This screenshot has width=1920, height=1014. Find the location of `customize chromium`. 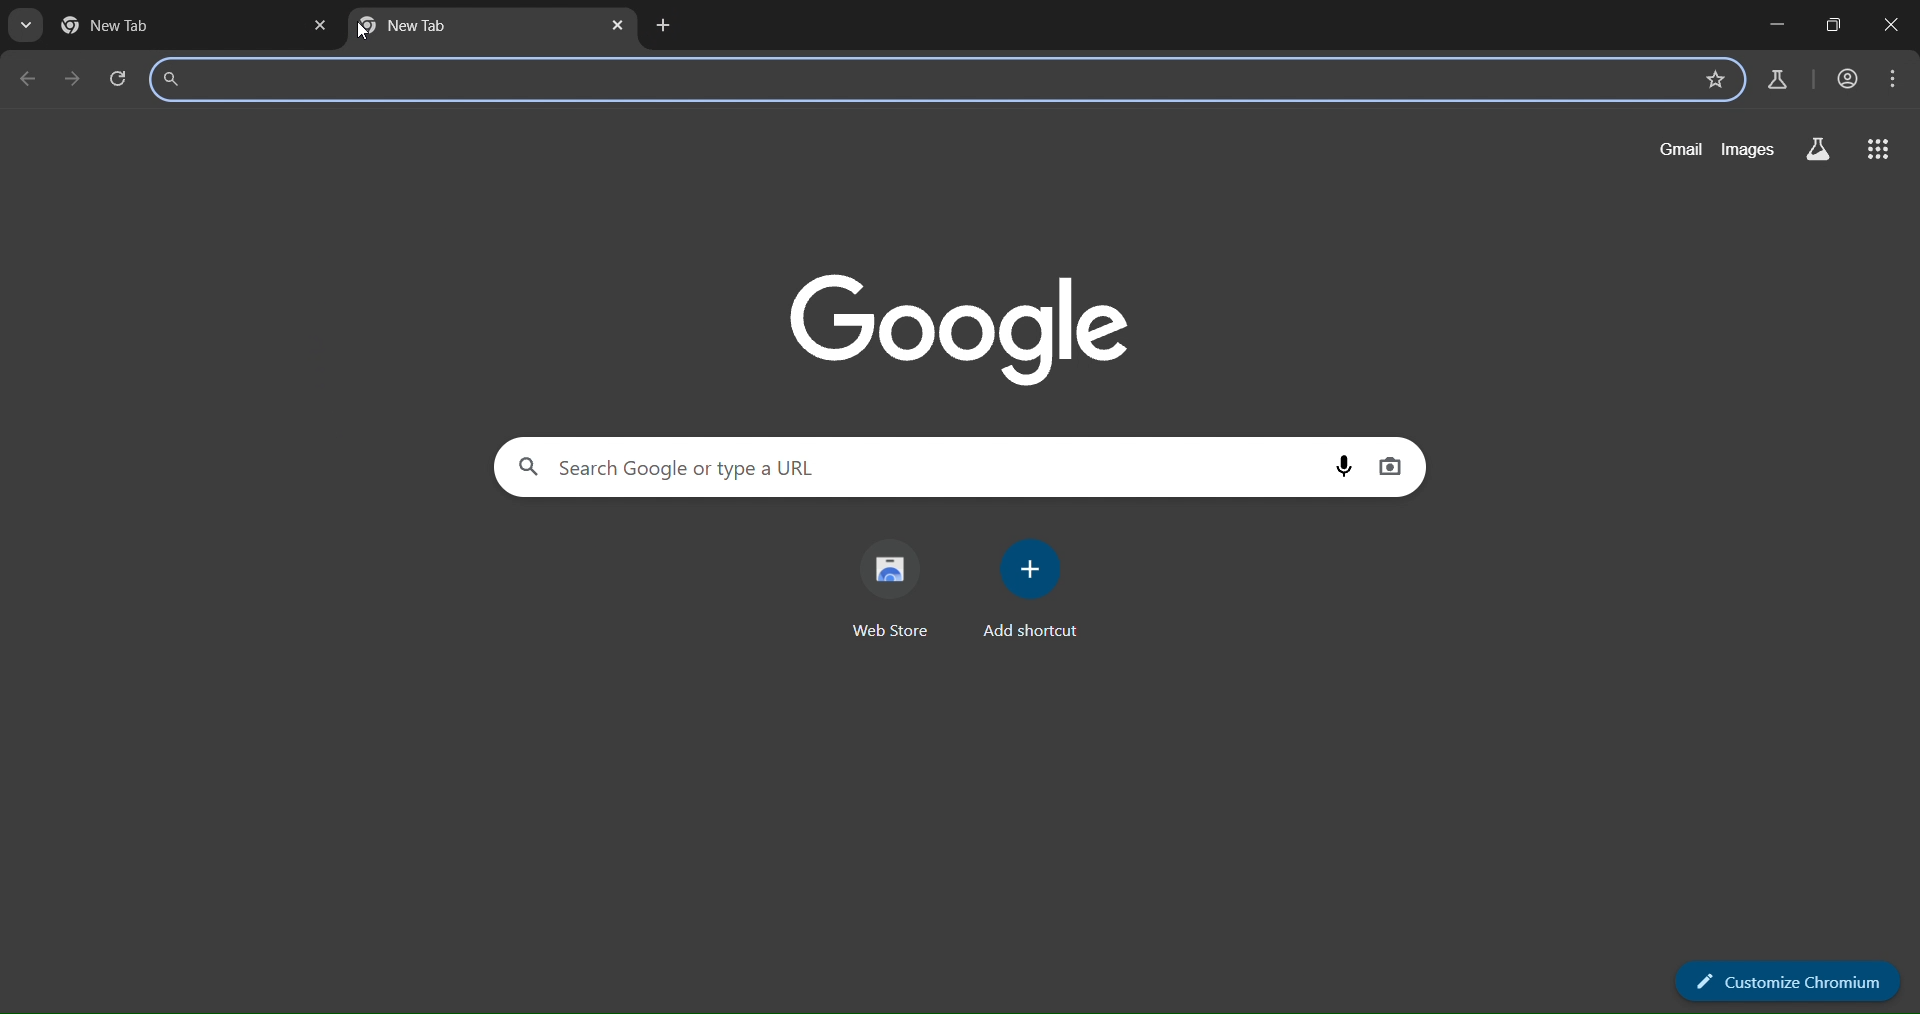

customize chromium is located at coordinates (1791, 981).